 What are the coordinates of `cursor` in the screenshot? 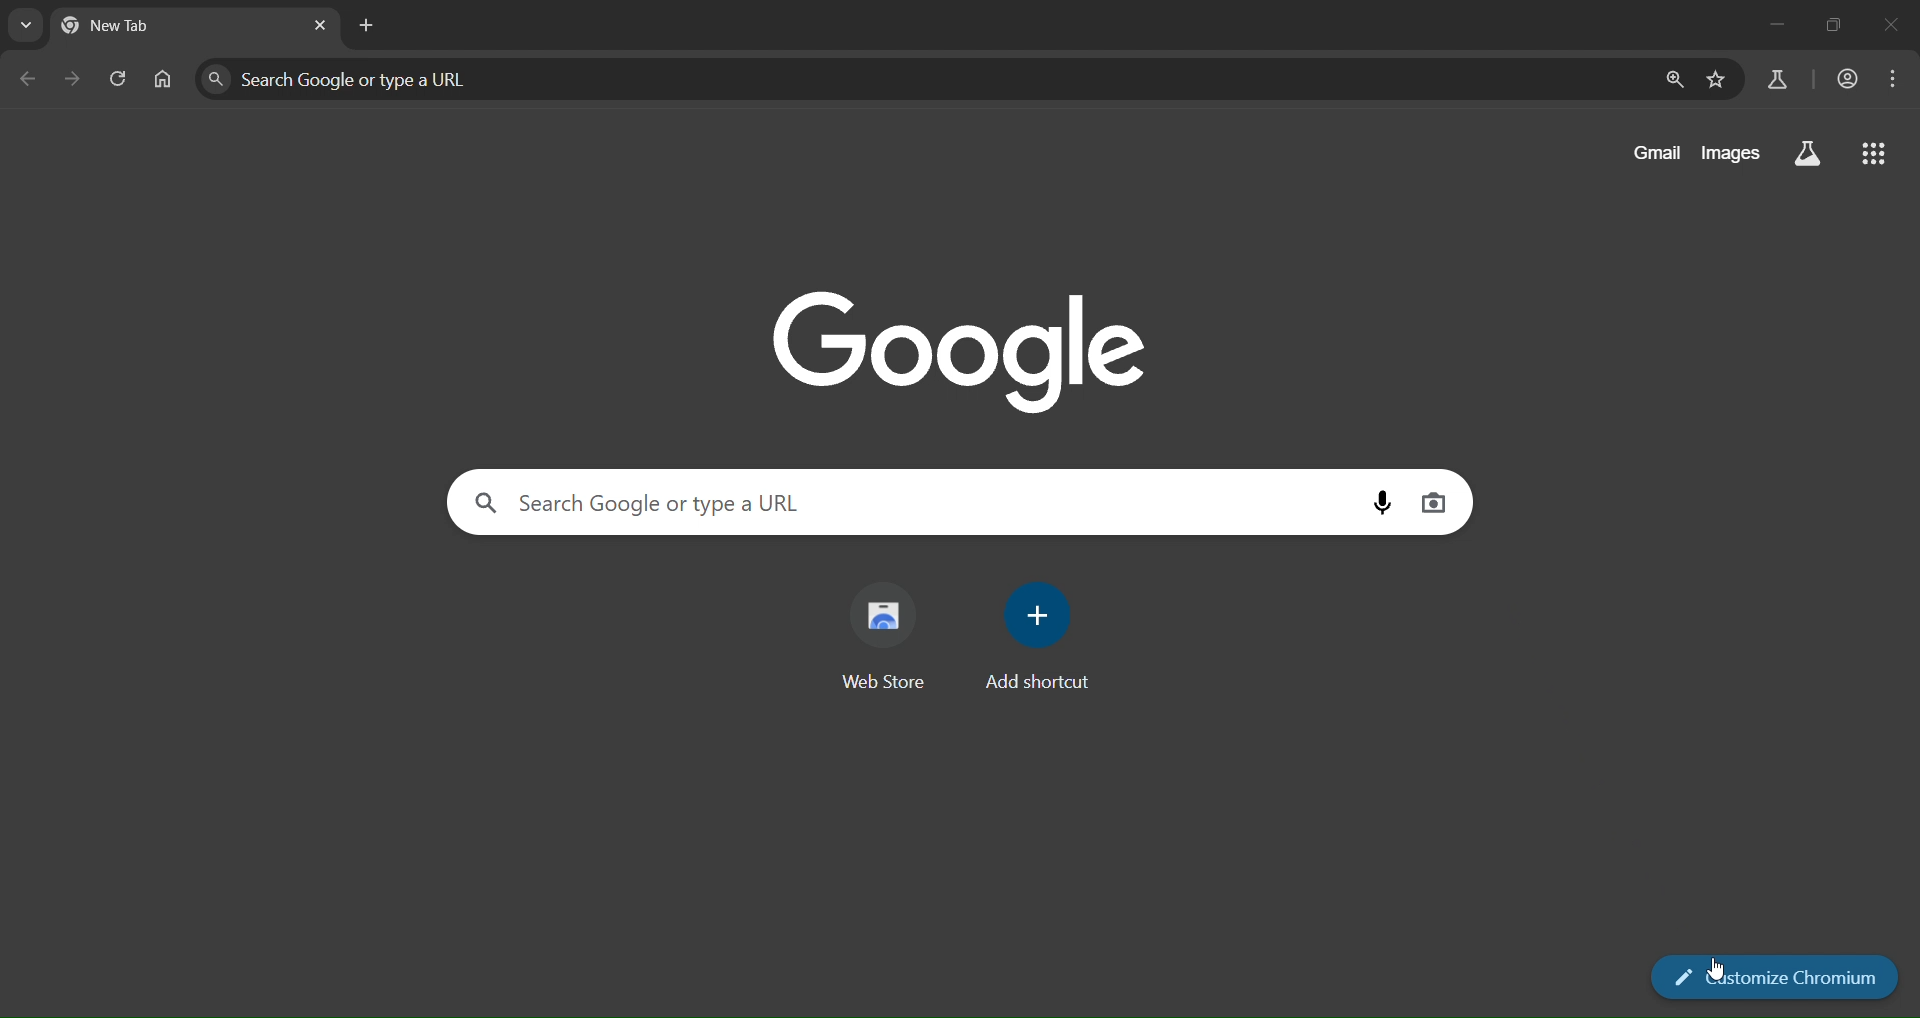 It's located at (1719, 967).